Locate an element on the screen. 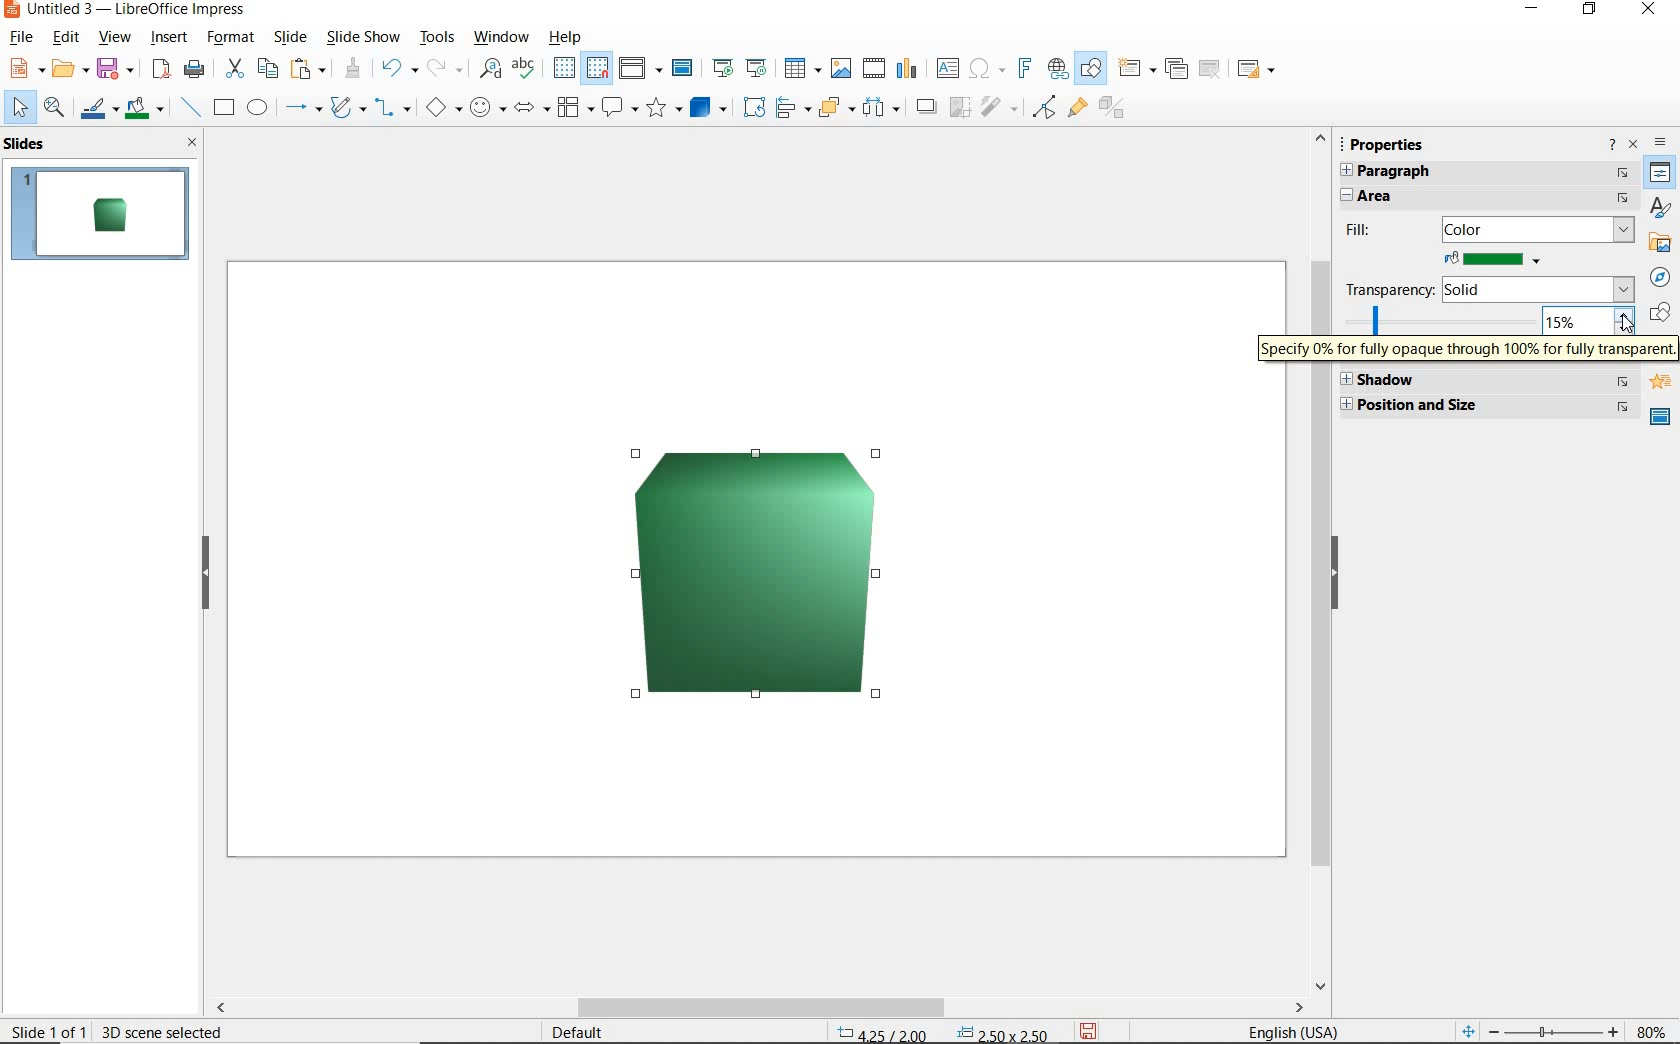  undo is located at coordinates (401, 69).